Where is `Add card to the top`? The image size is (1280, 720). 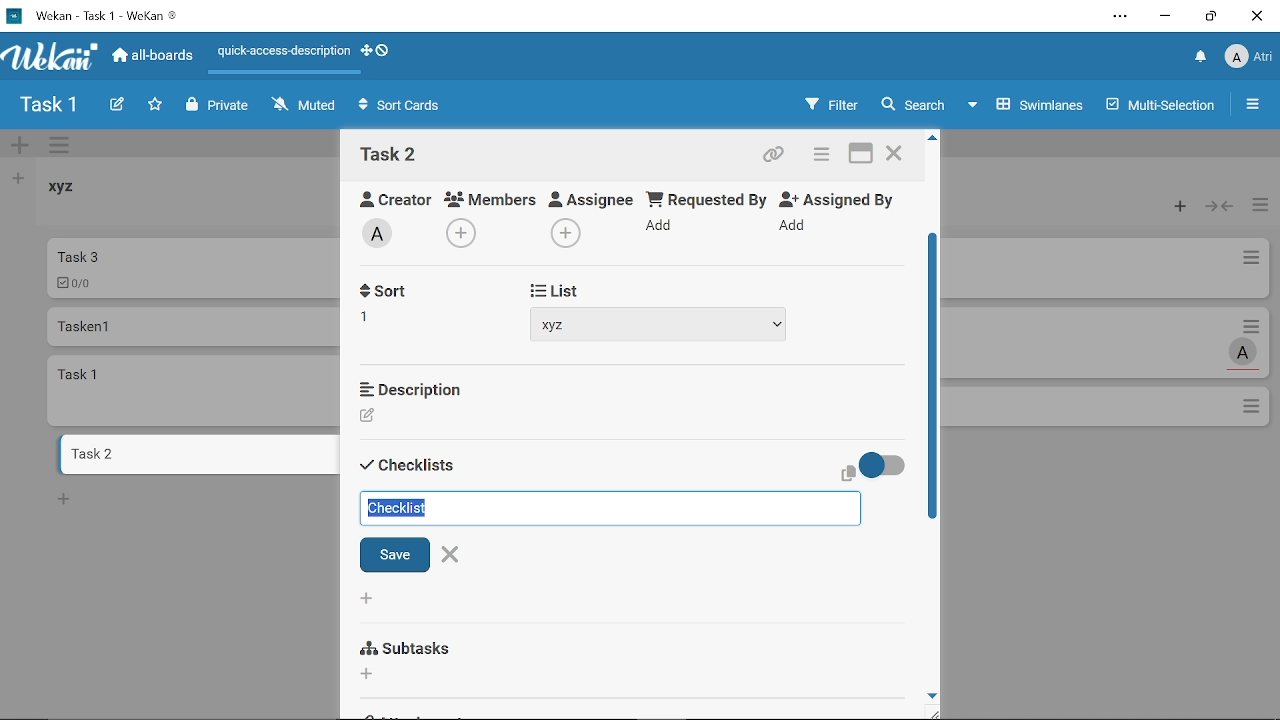
Add card to the top is located at coordinates (1175, 207).